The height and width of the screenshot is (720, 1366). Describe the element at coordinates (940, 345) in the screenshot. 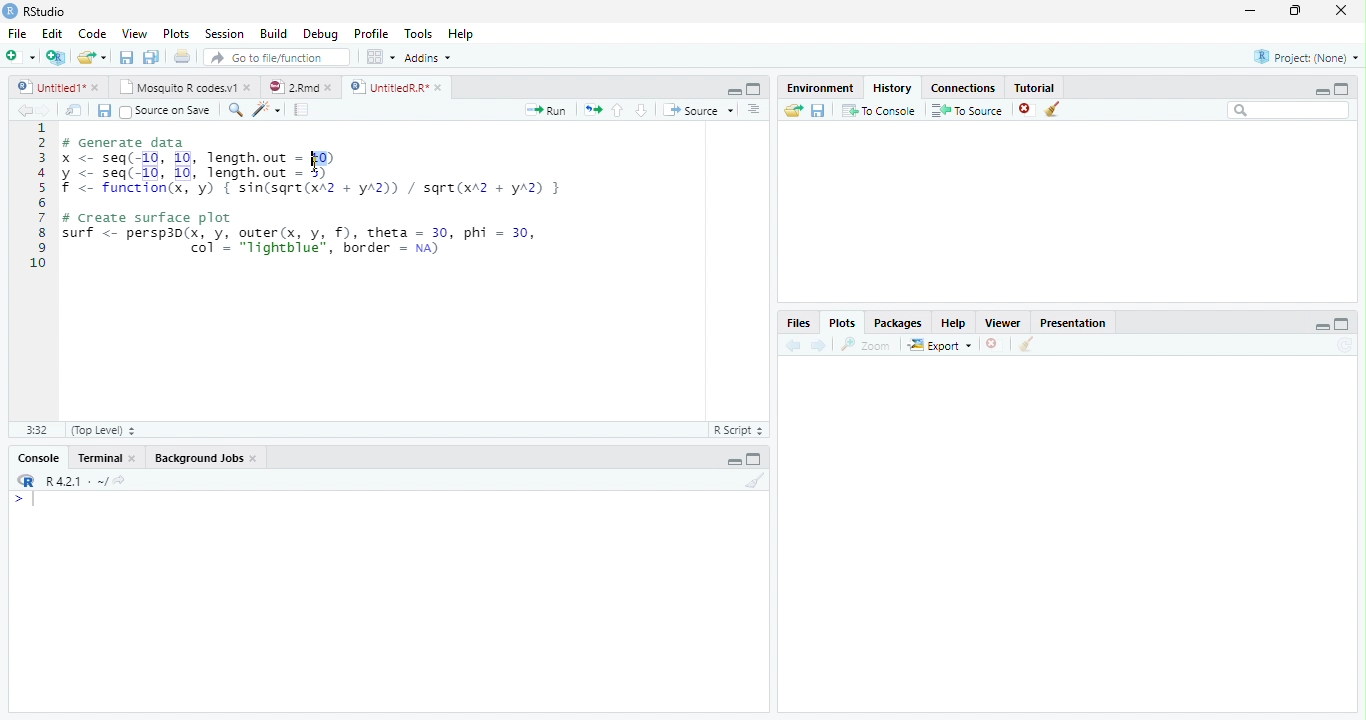

I see `Export` at that location.